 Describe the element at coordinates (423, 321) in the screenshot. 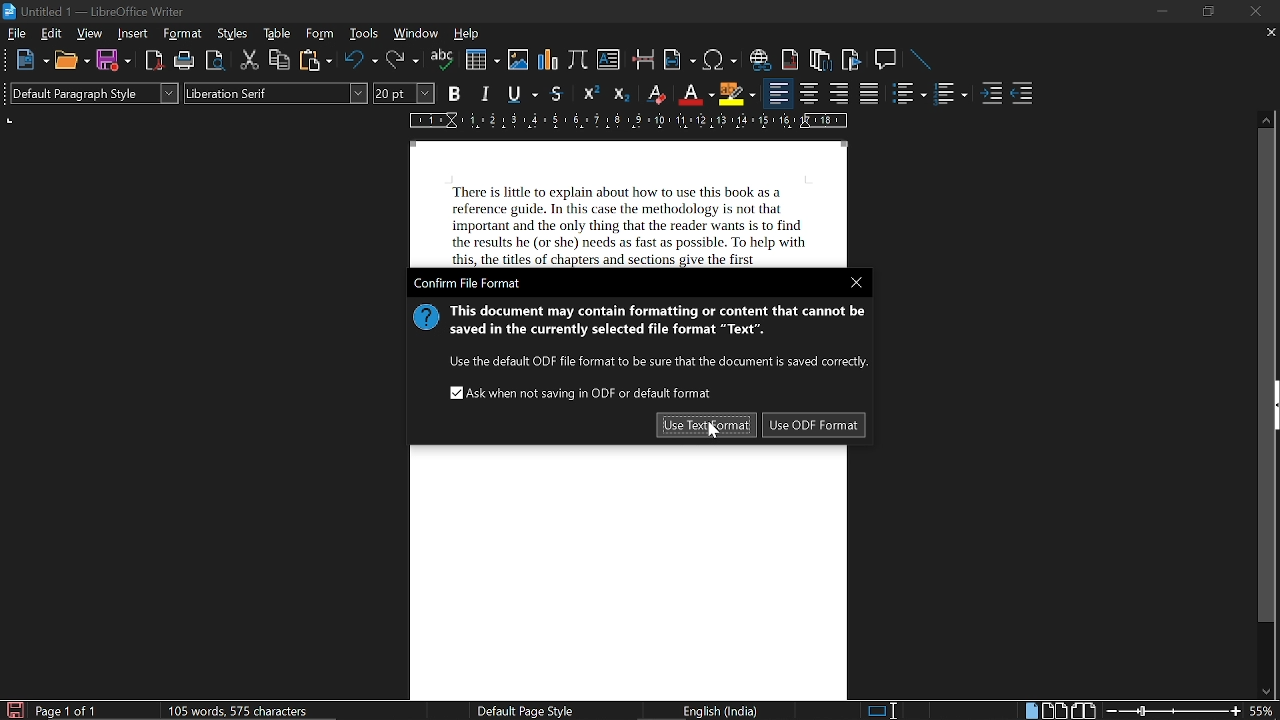

I see `Icon` at that location.